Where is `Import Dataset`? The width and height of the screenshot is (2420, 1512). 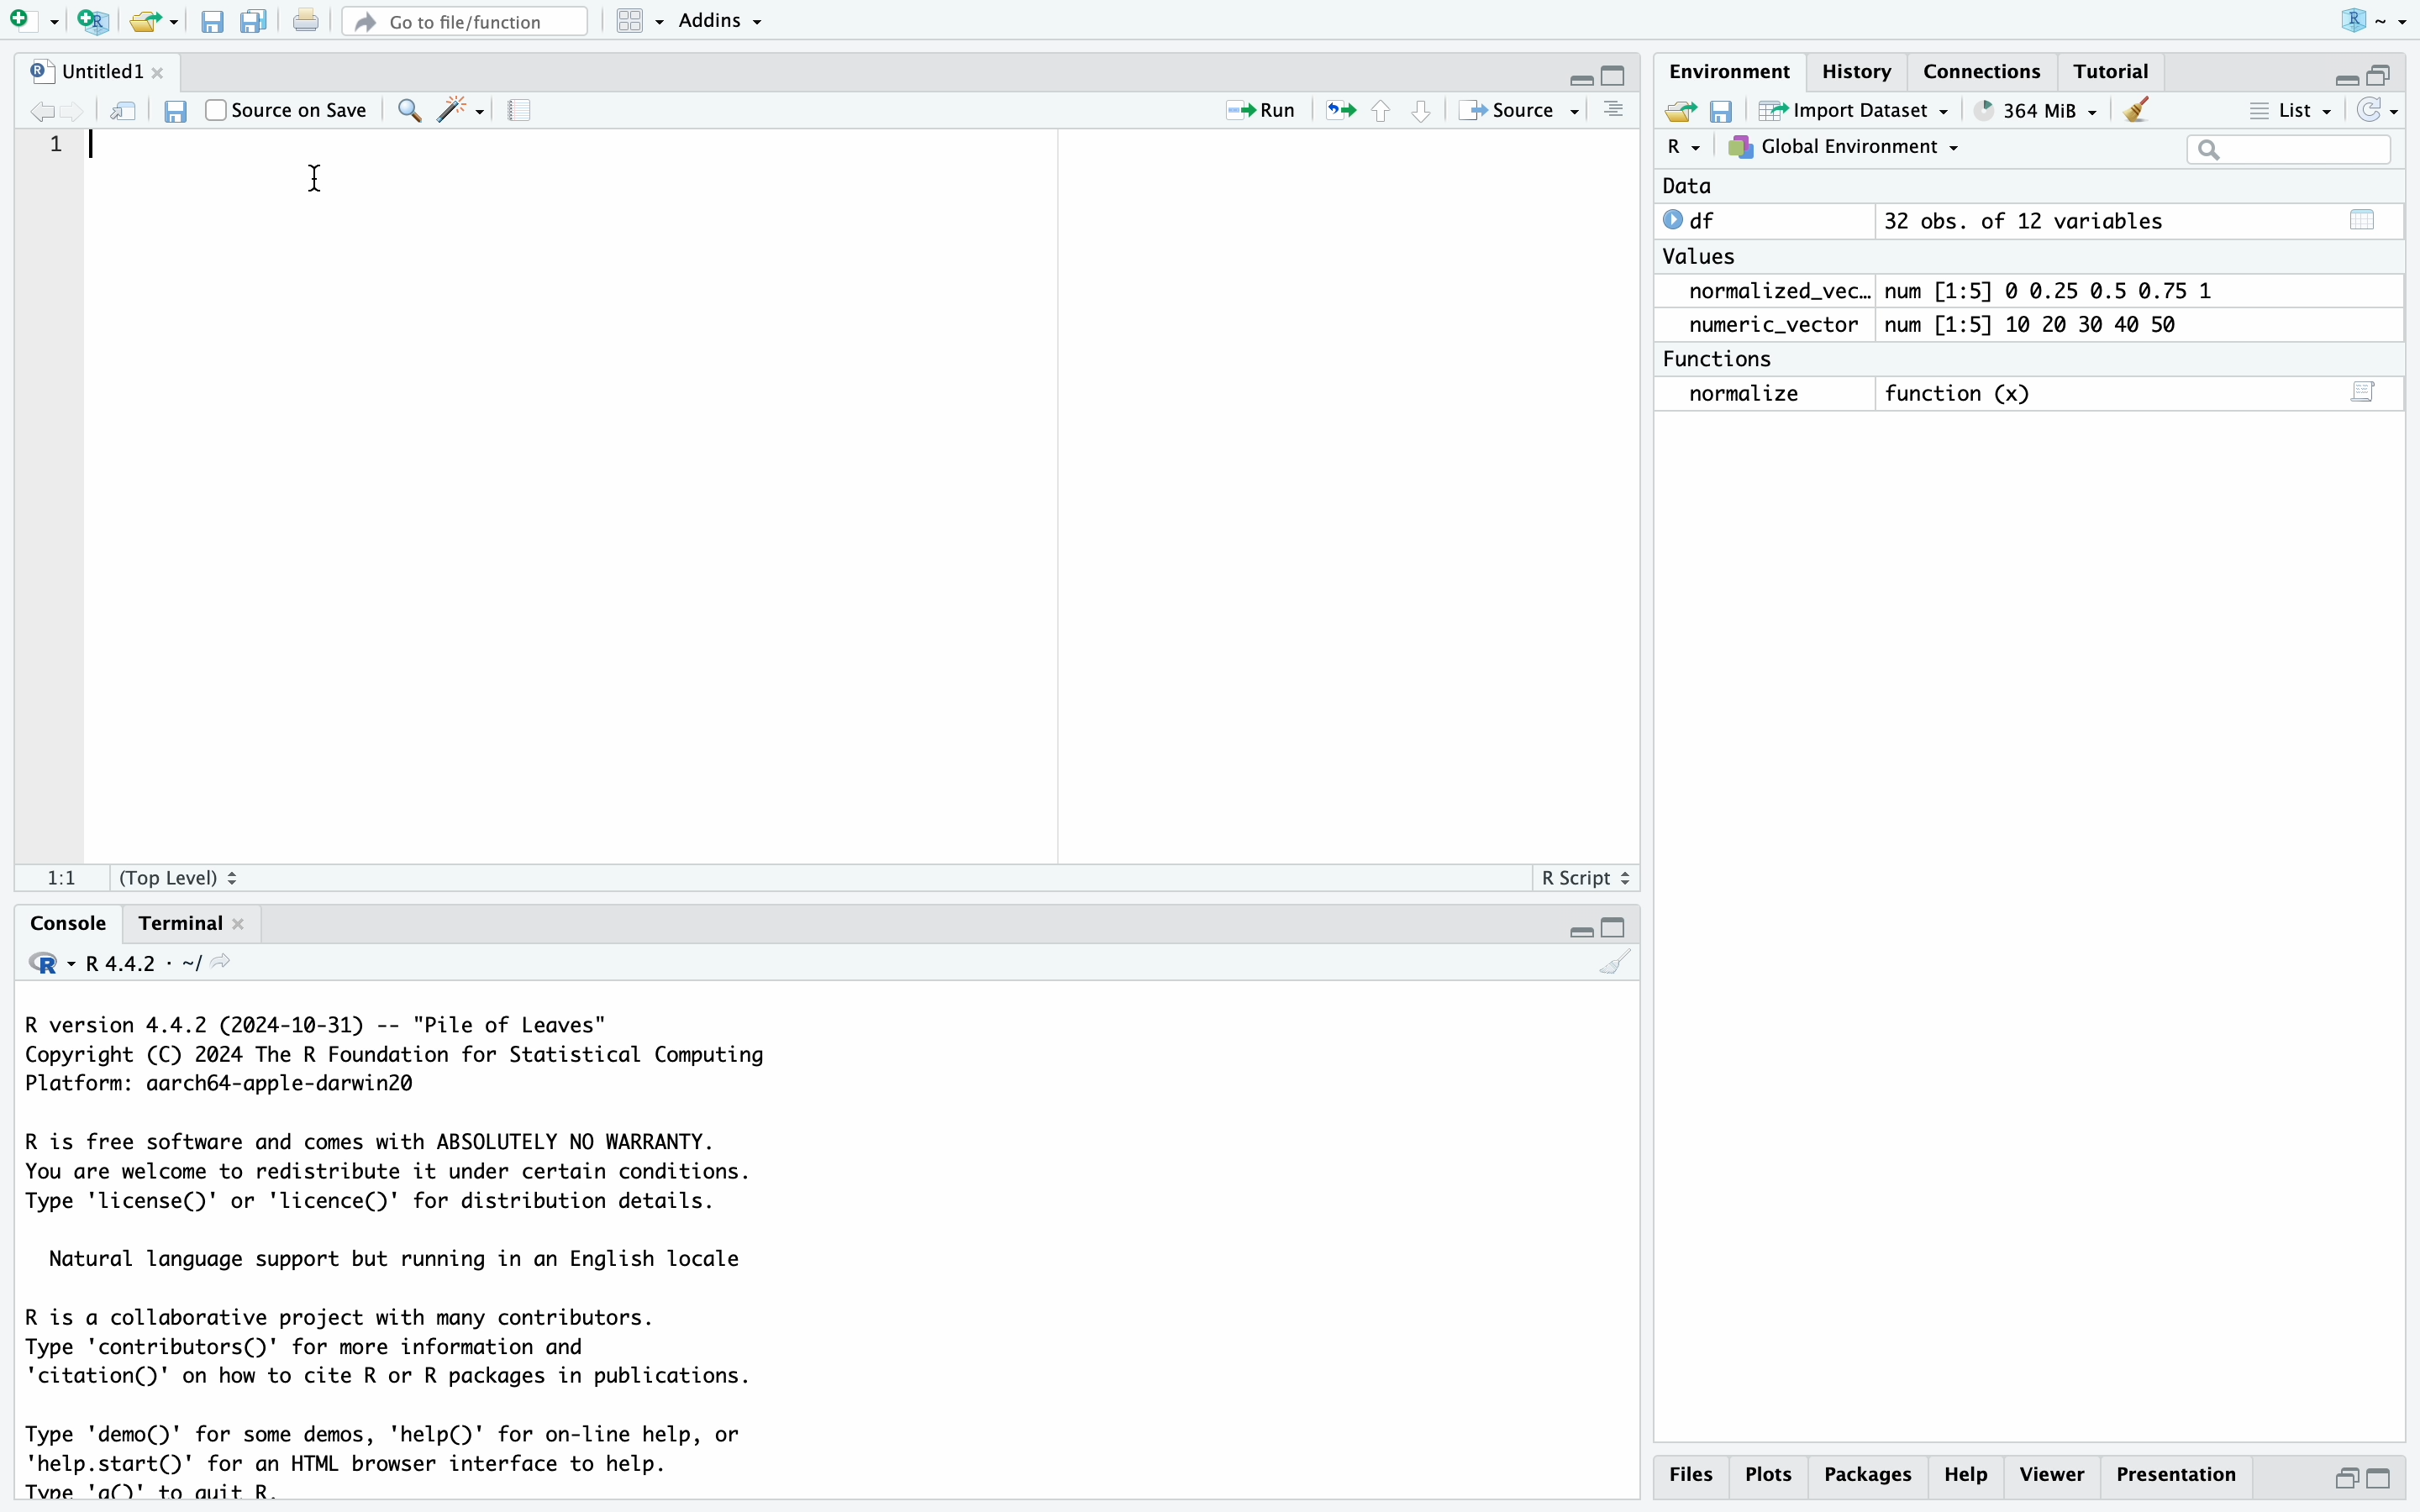 Import Dataset is located at coordinates (1859, 109).